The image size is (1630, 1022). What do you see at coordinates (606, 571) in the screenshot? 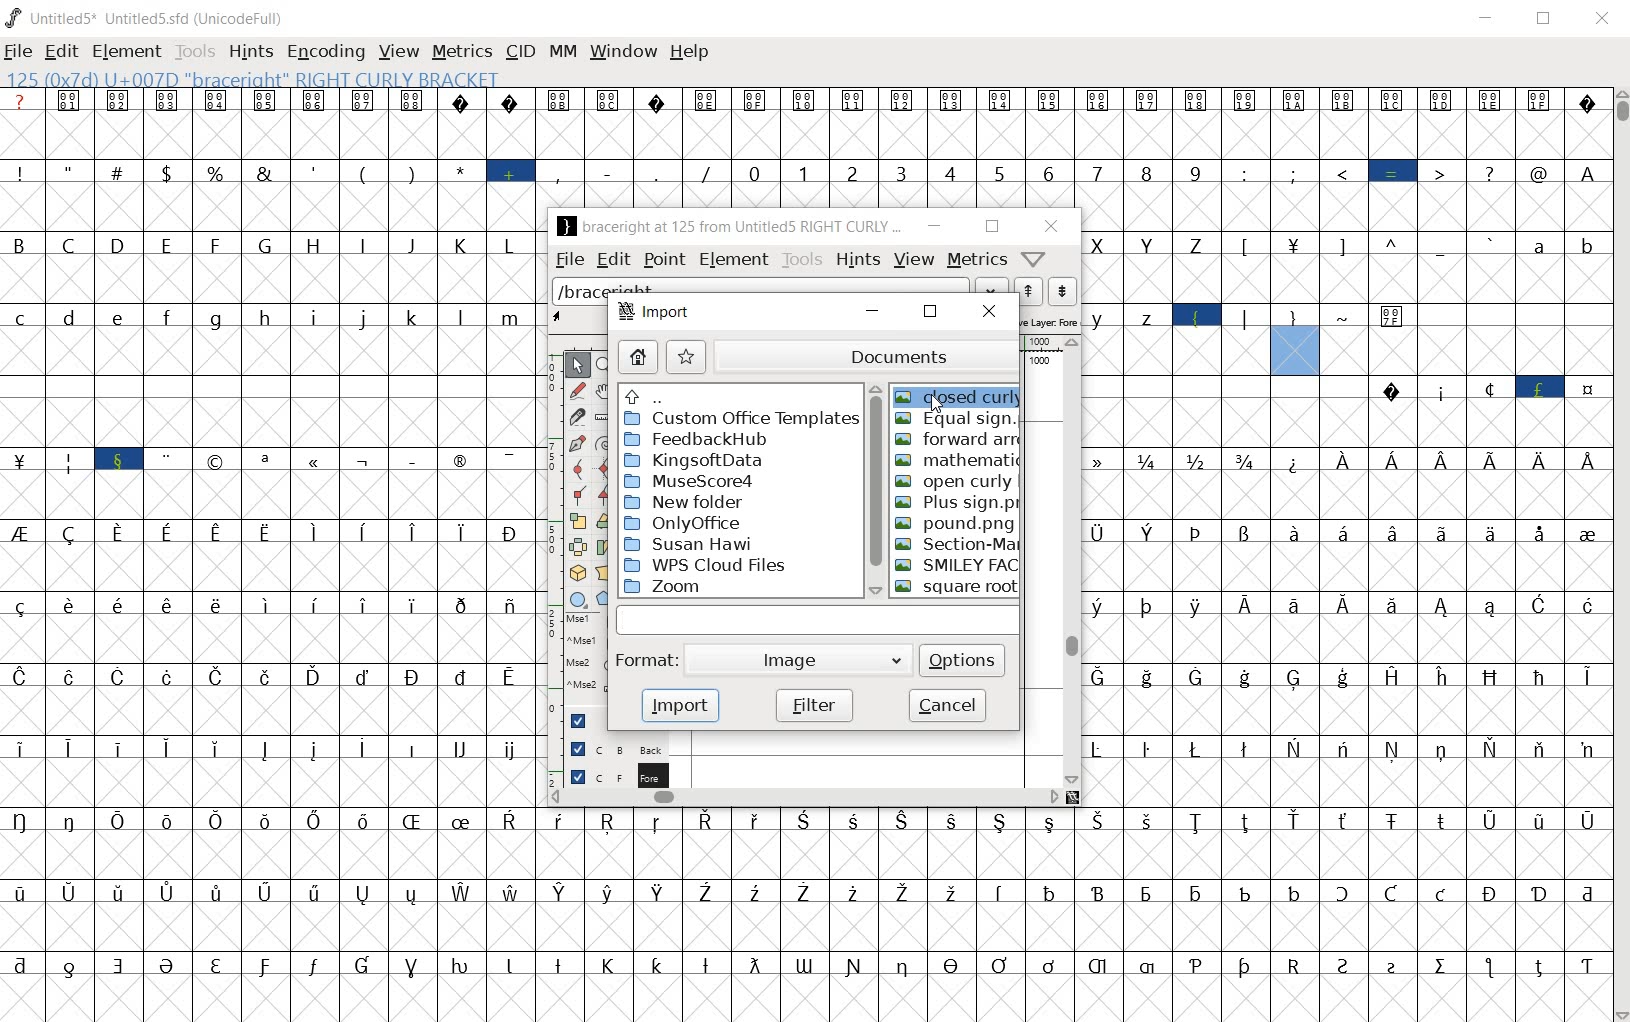
I see `perform a perspective transformation on the selection` at bounding box center [606, 571].